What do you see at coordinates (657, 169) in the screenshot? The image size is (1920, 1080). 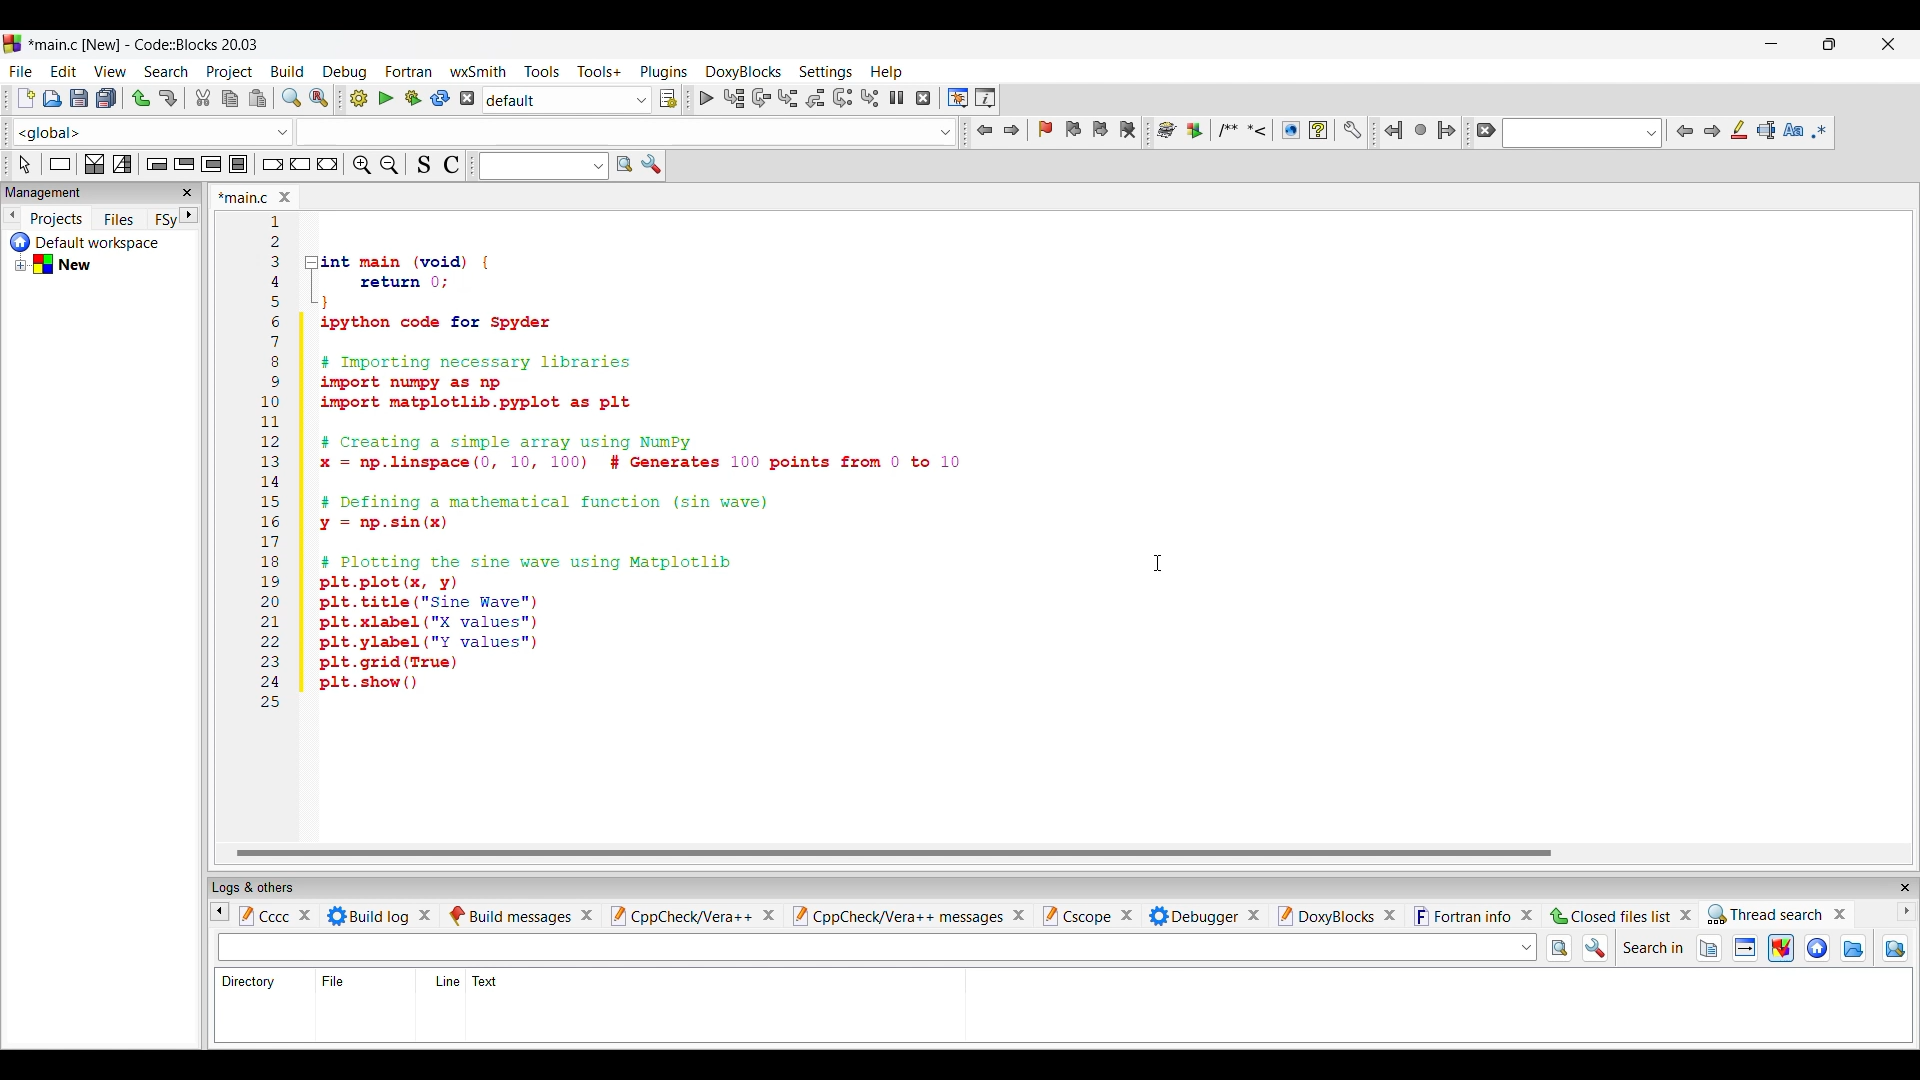 I see `show options windiw` at bounding box center [657, 169].